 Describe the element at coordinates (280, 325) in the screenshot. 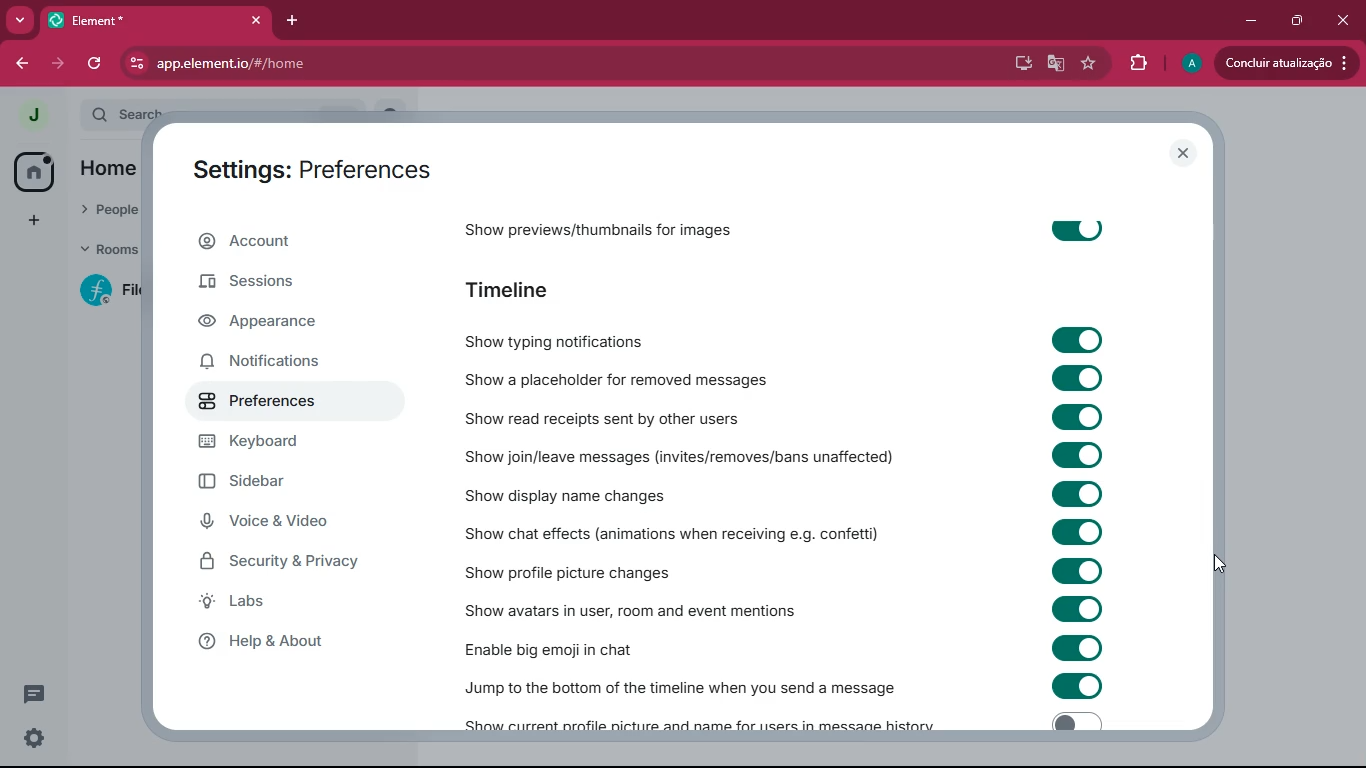

I see `appearance` at that location.